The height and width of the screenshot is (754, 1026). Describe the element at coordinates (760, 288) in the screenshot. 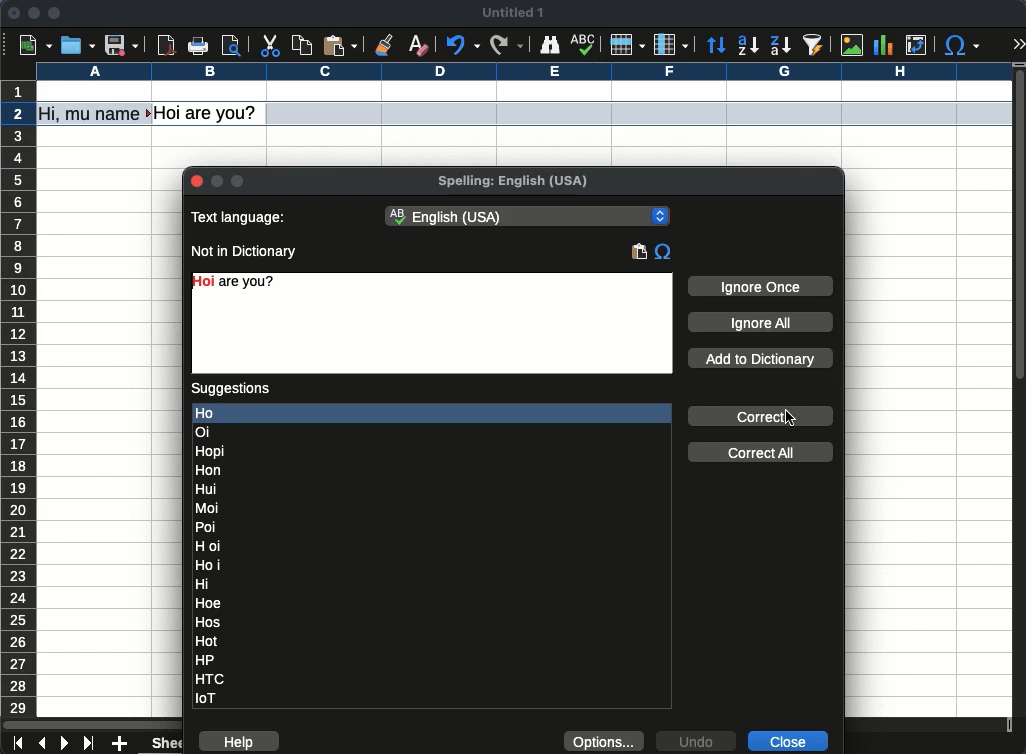

I see `ignore once` at that location.